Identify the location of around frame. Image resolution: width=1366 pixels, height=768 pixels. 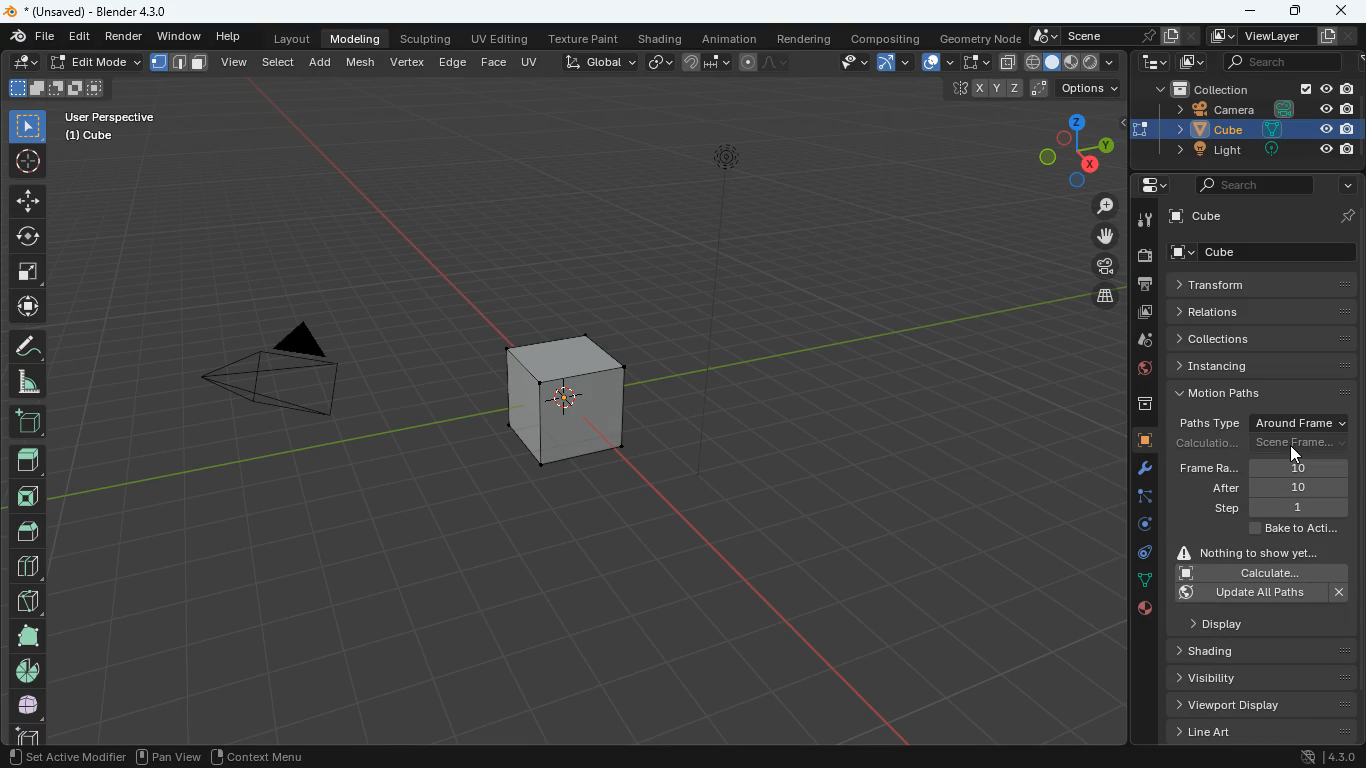
(1305, 421).